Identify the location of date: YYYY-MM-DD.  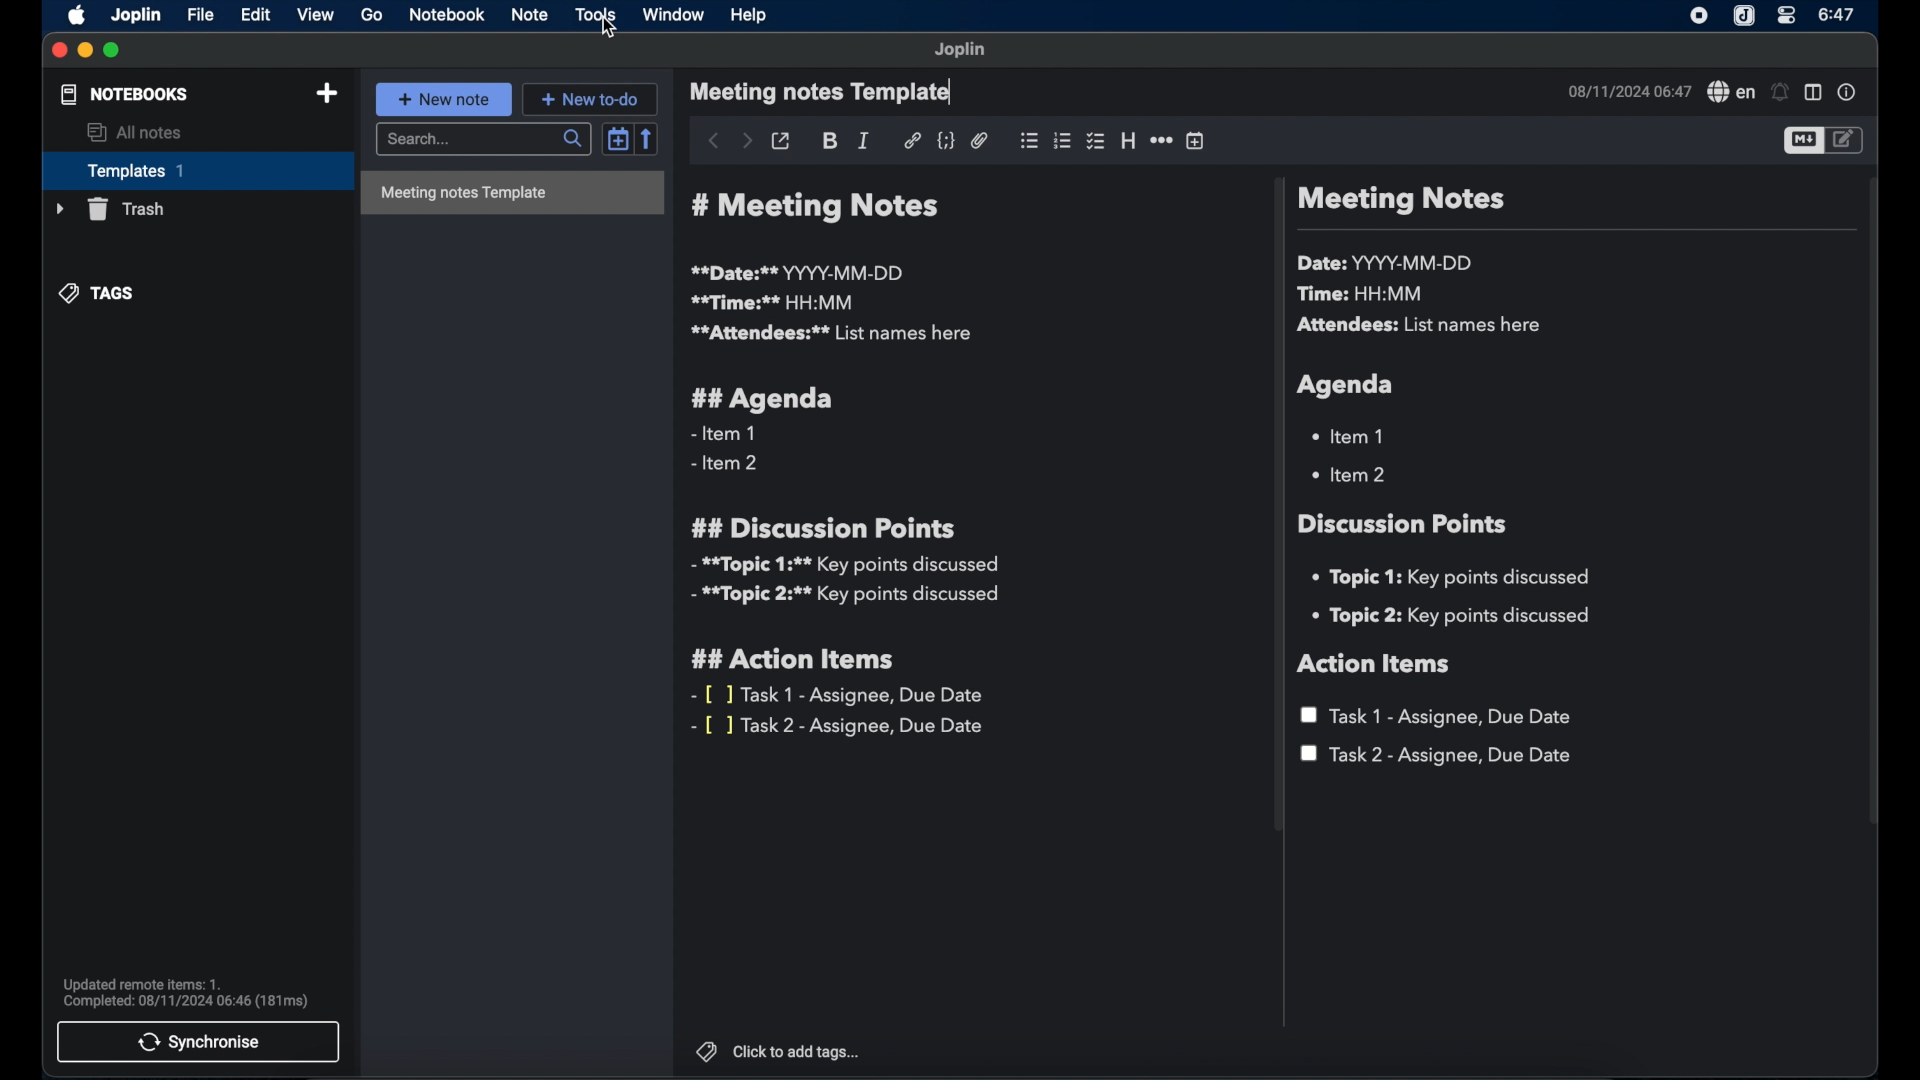
(1388, 263).